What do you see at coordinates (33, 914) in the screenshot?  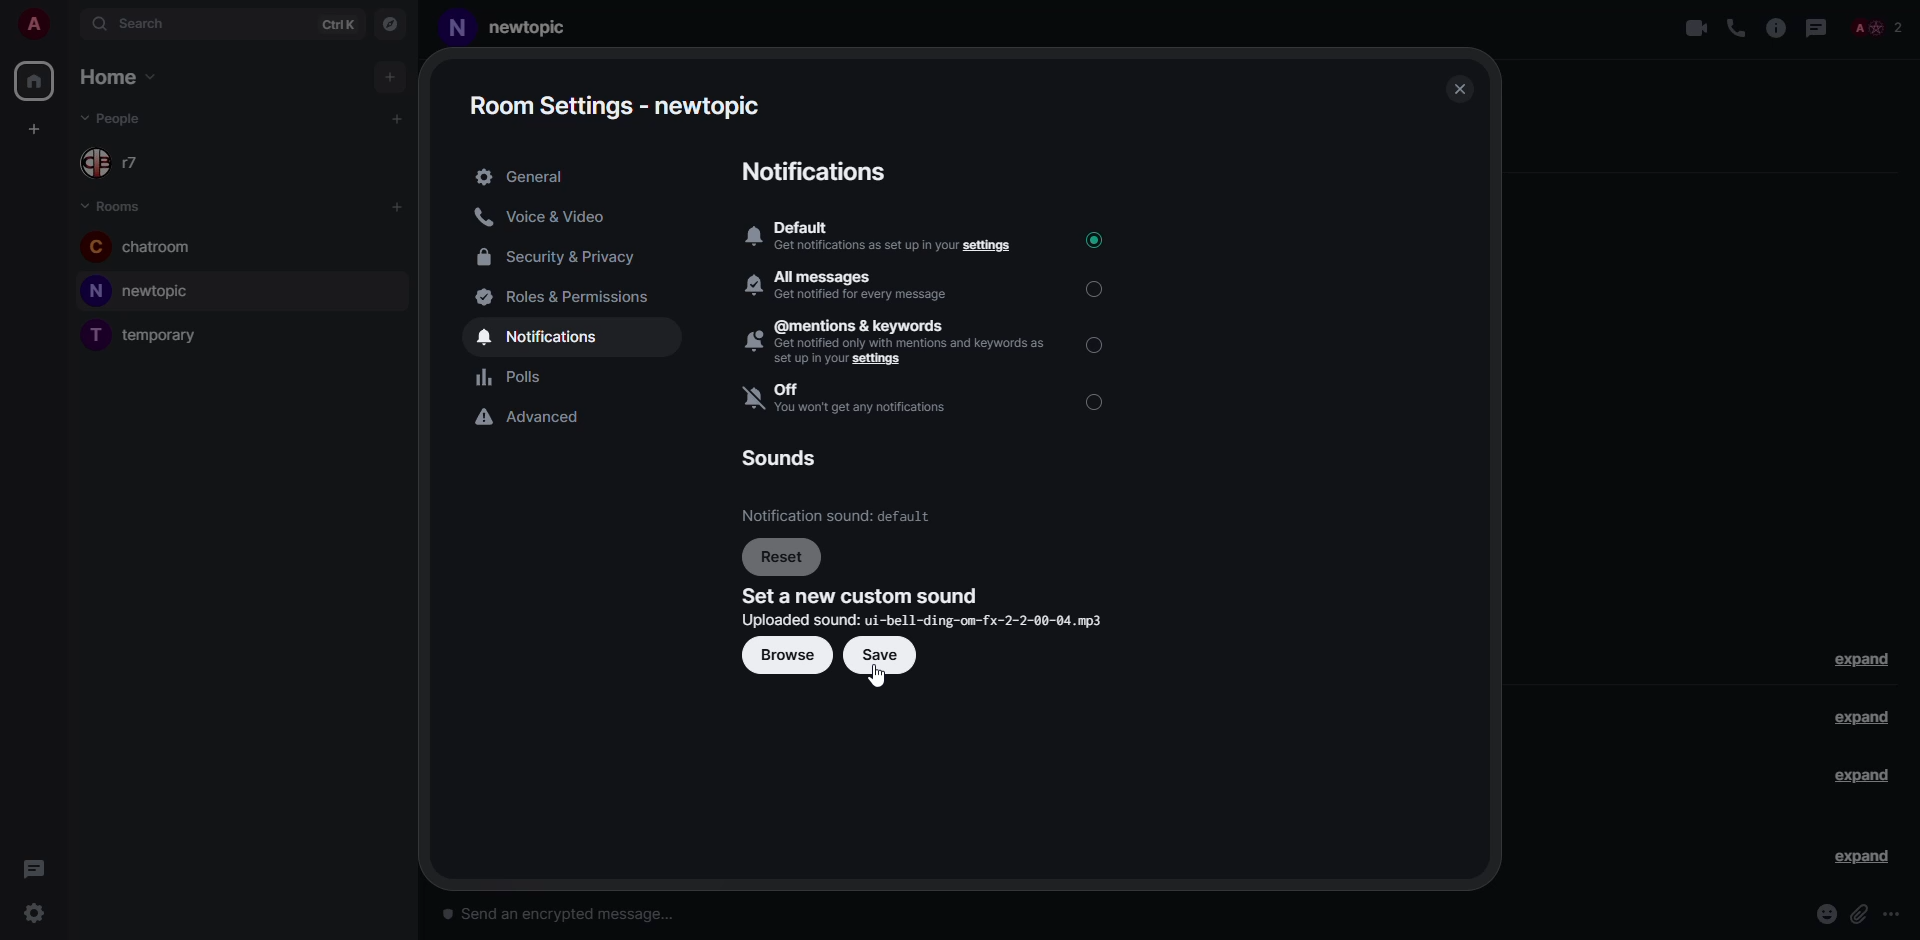 I see `quick settings` at bounding box center [33, 914].